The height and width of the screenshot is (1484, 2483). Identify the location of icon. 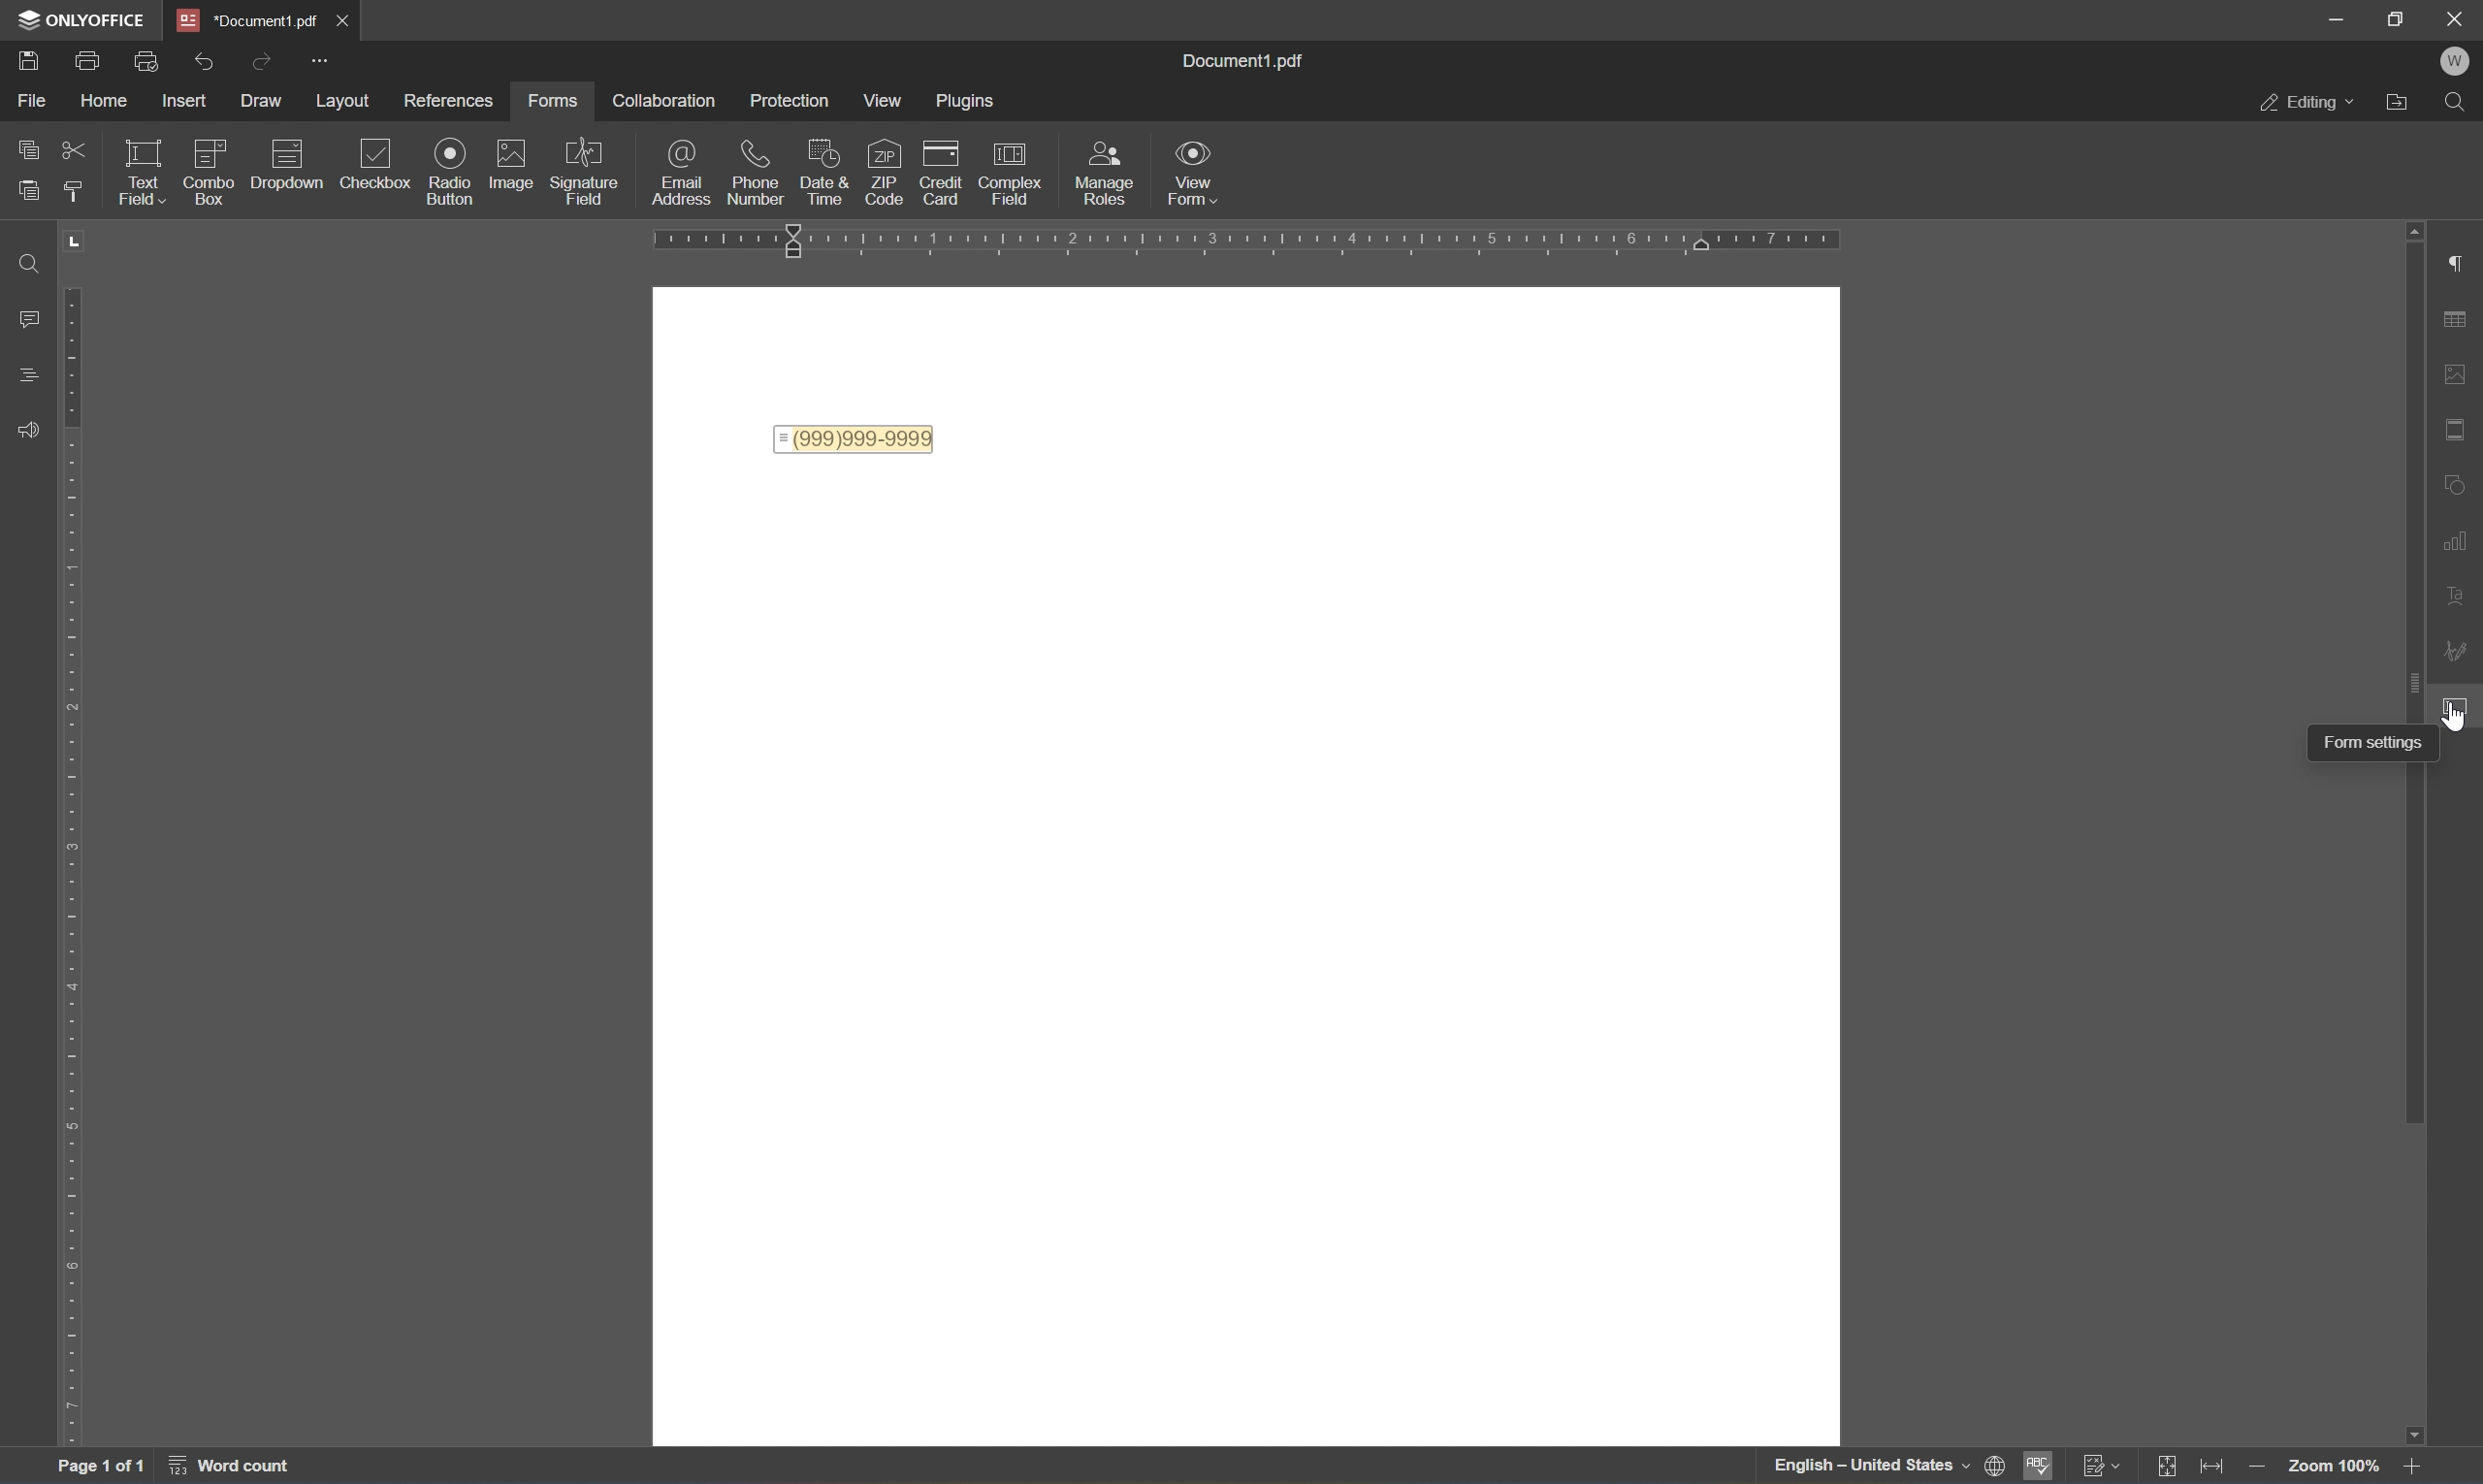
(884, 159).